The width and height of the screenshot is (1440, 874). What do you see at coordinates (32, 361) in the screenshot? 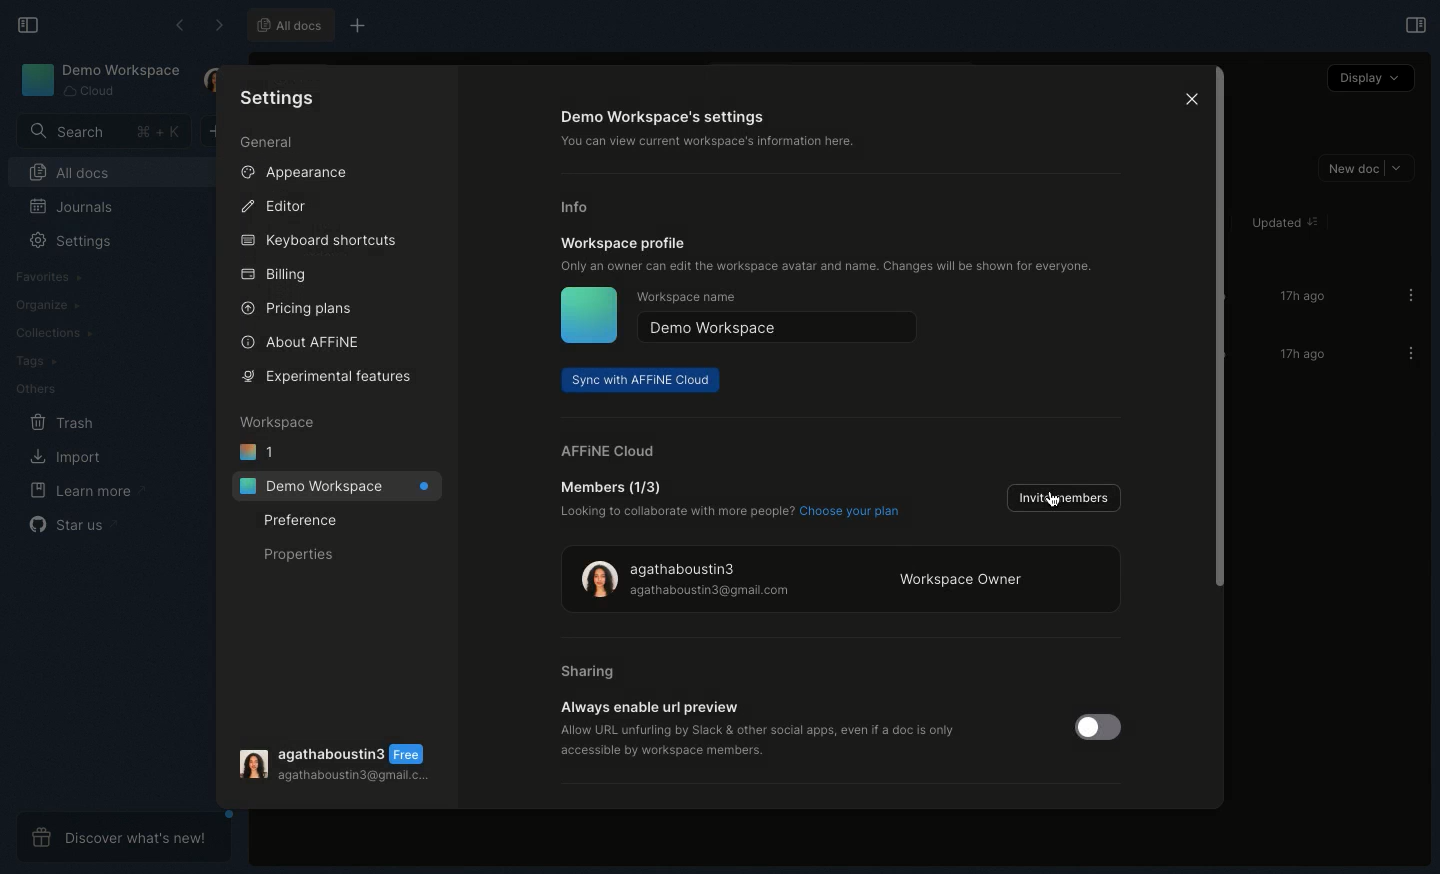
I see `Tags` at bounding box center [32, 361].